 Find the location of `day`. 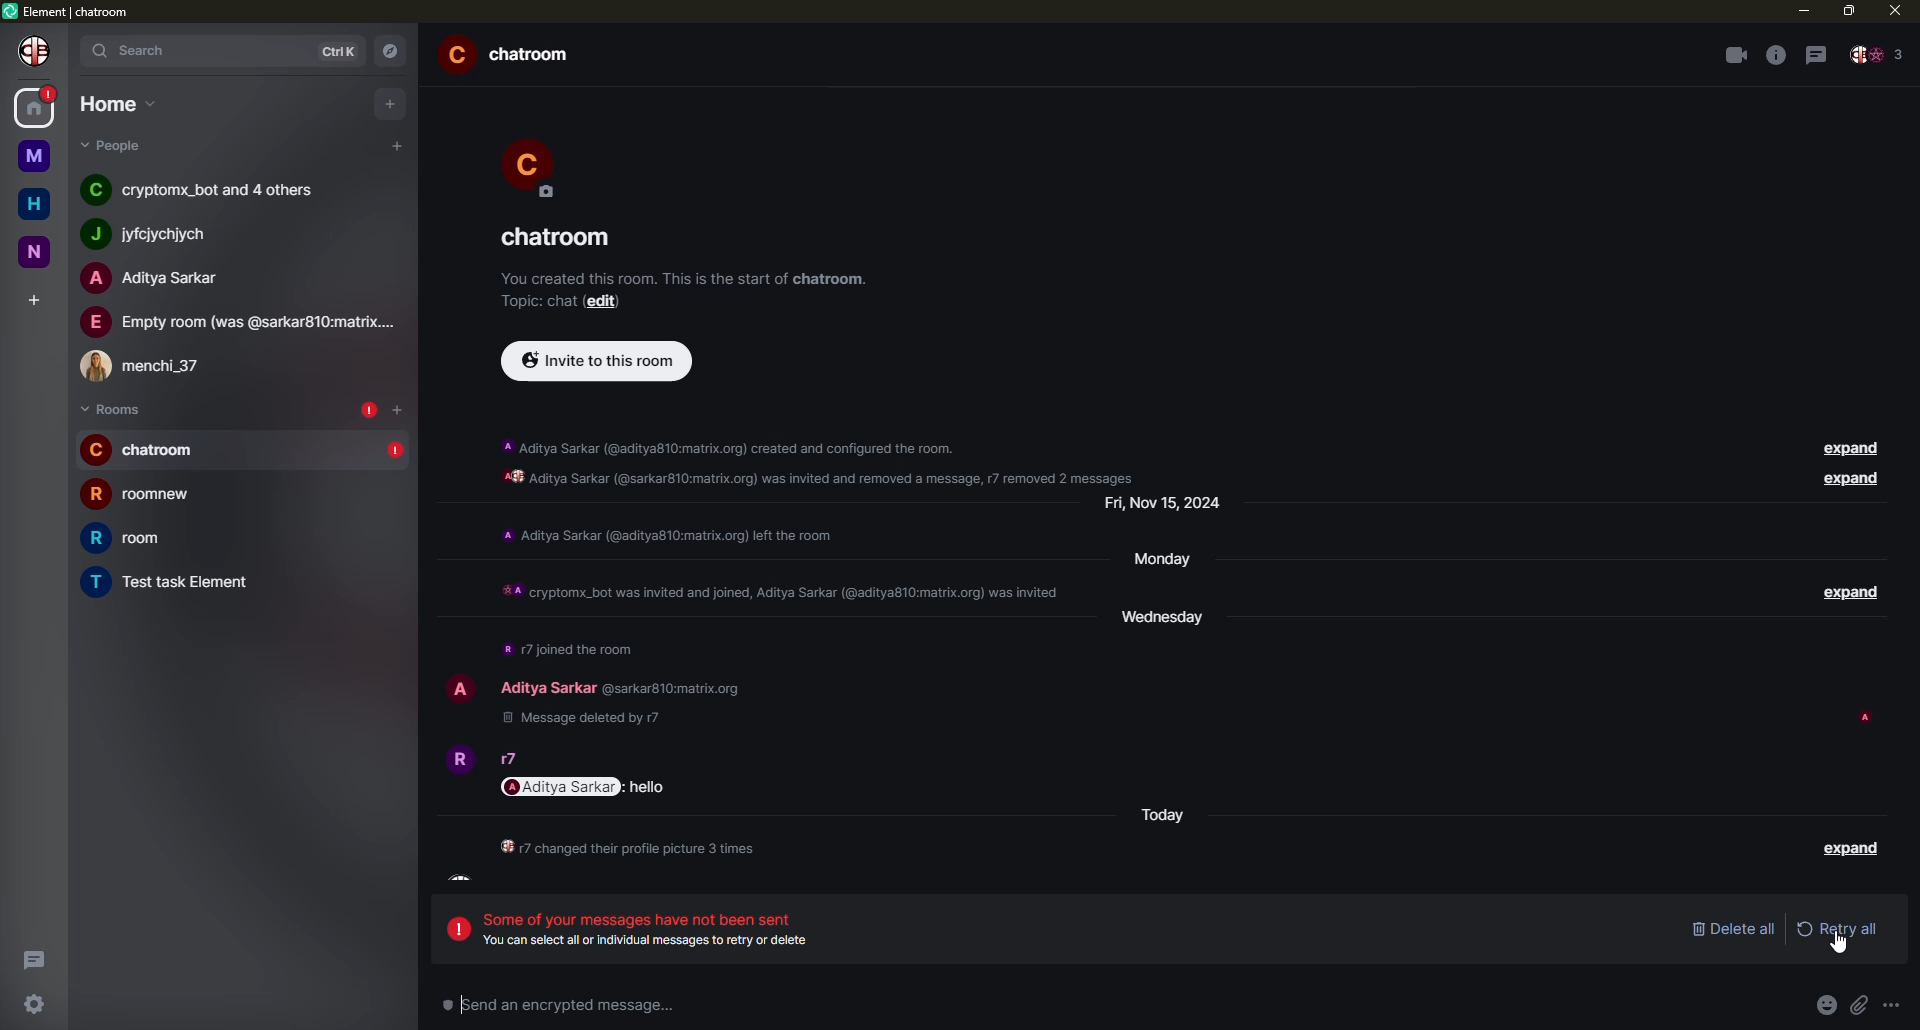

day is located at coordinates (1165, 508).